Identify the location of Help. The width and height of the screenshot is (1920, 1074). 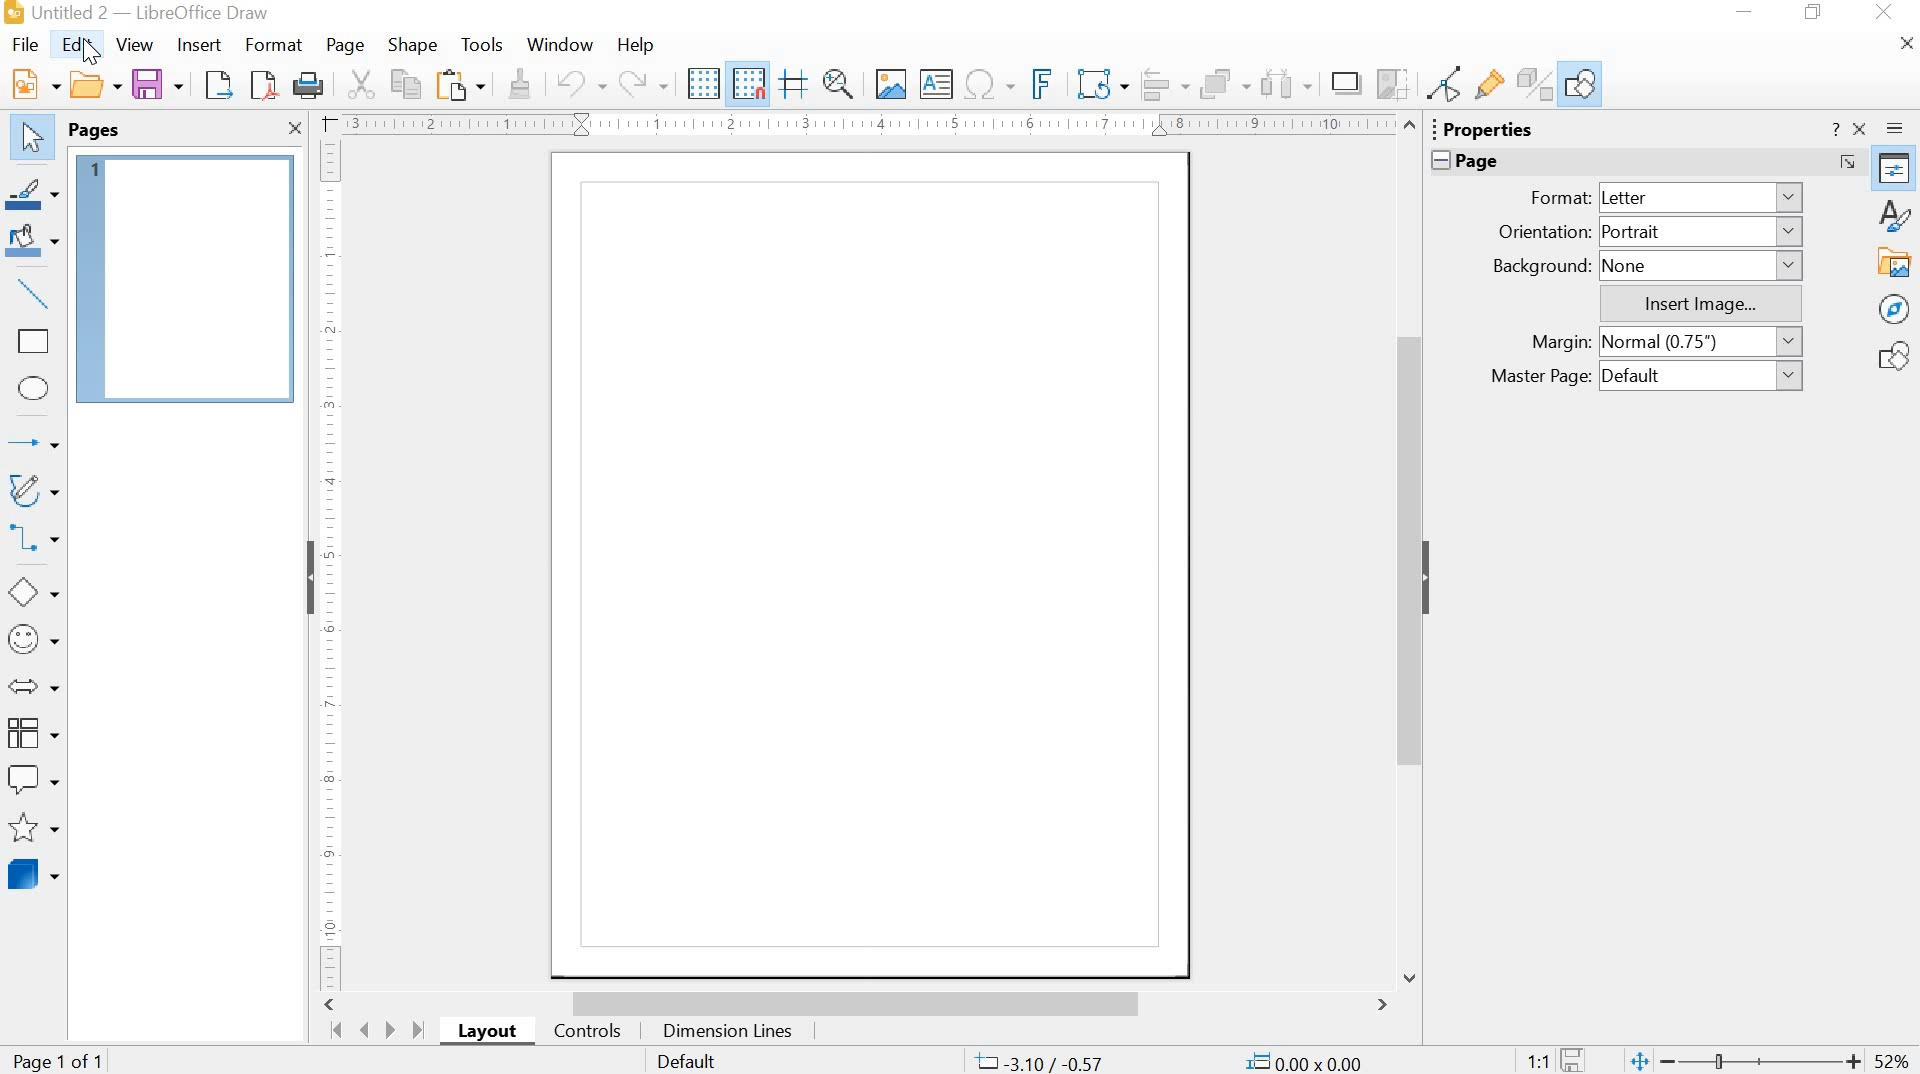
(637, 44).